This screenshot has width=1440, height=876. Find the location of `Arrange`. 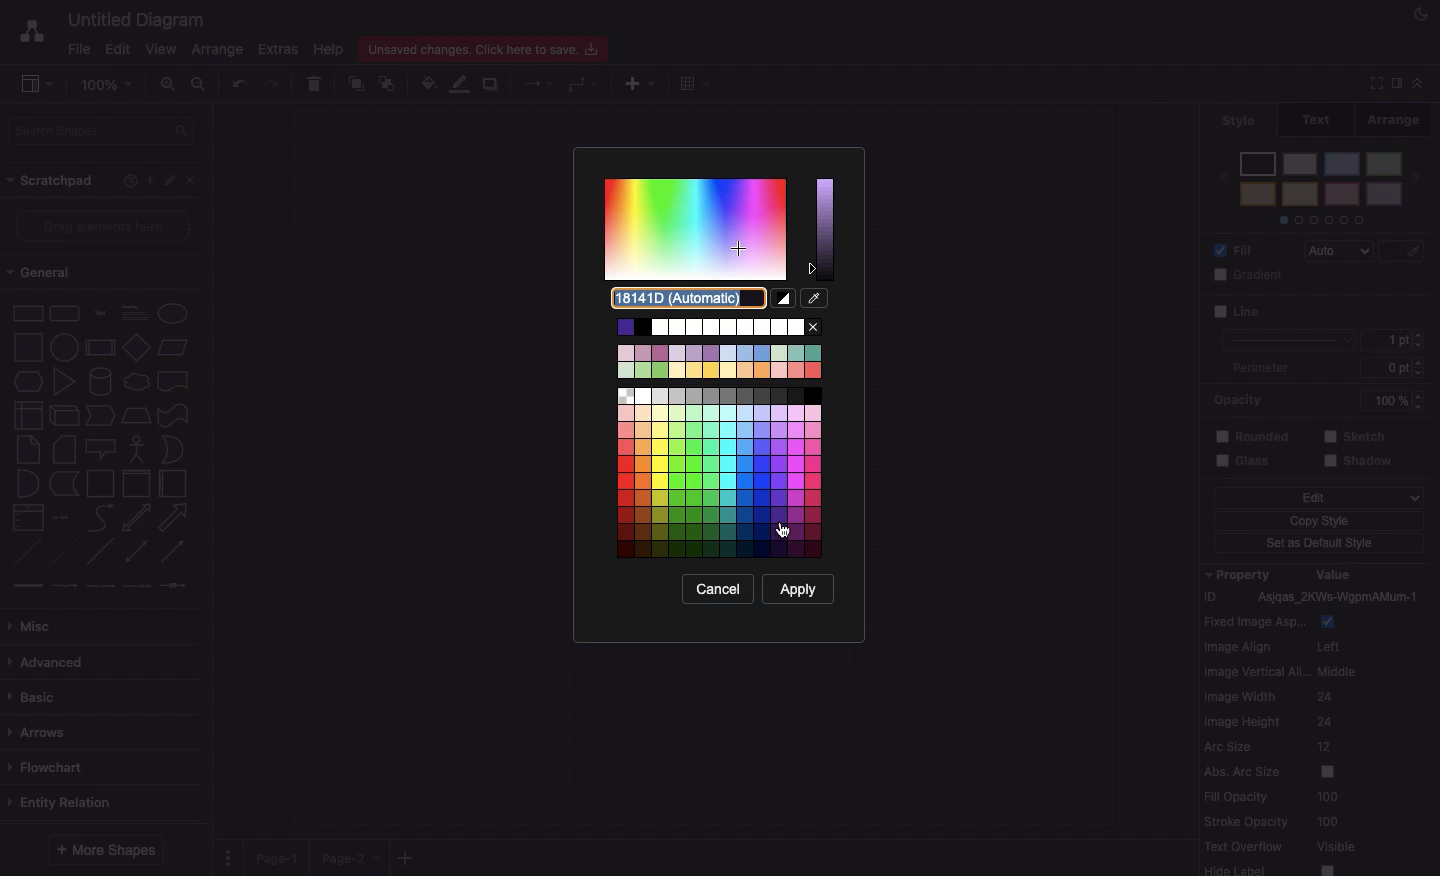

Arrange is located at coordinates (1403, 118).